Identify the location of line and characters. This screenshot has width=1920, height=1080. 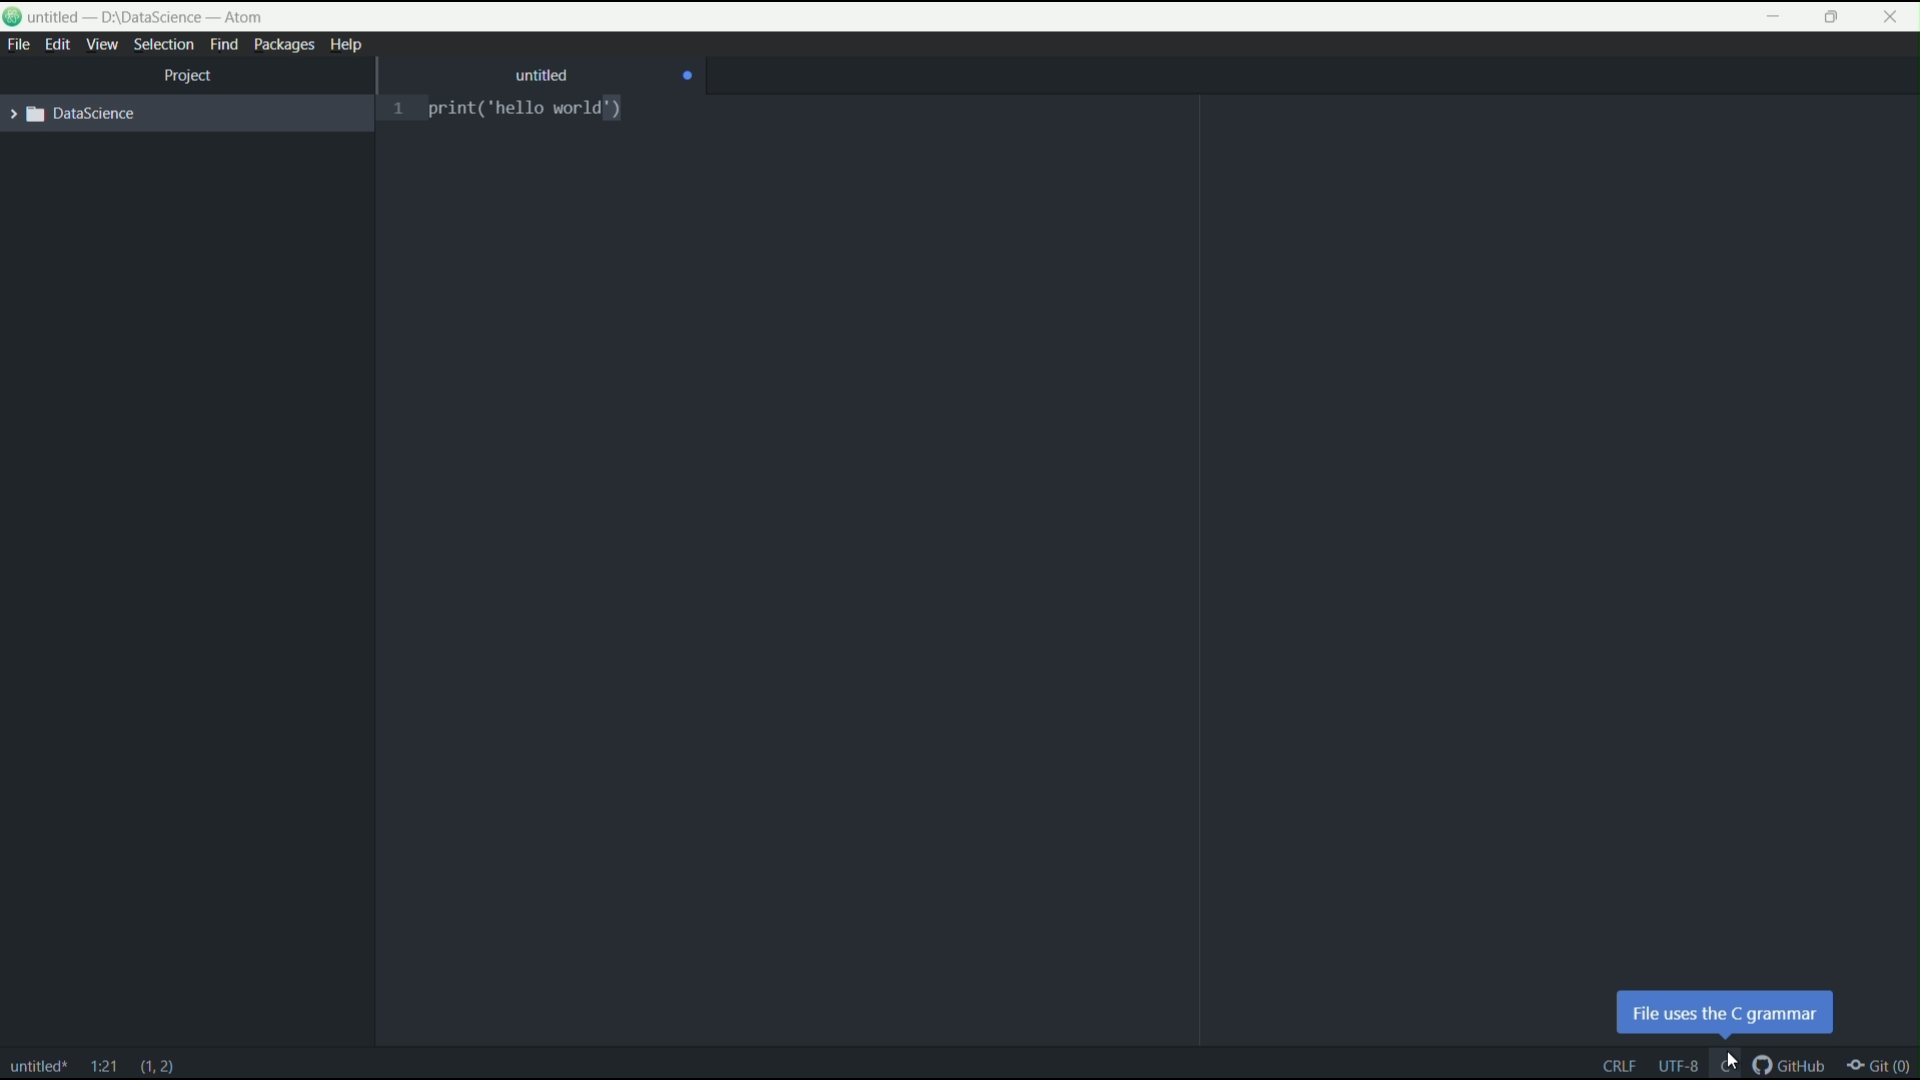
(158, 1068).